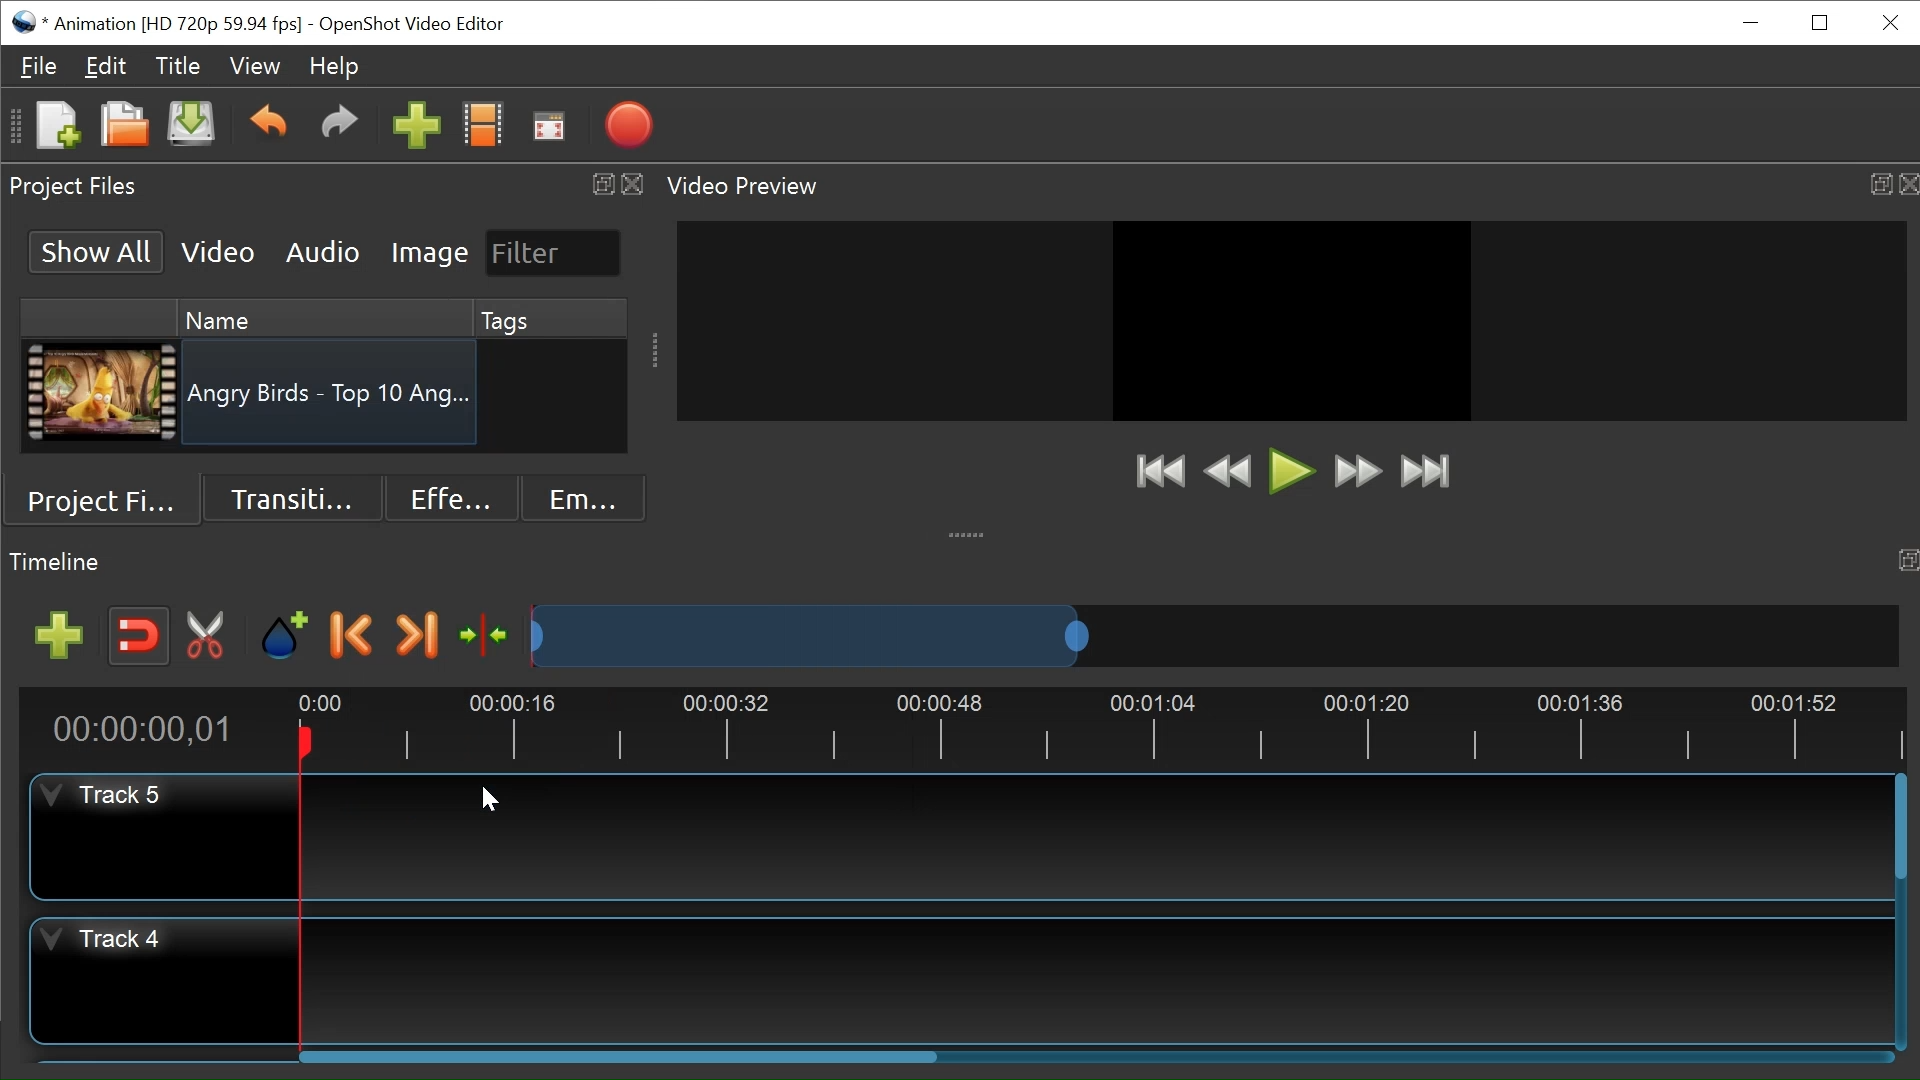 The height and width of the screenshot is (1080, 1920). What do you see at coordinates (620, 1055) in the screenshot?
I see `Horizontal Scroll bar` at bounding box center [620, 1055].